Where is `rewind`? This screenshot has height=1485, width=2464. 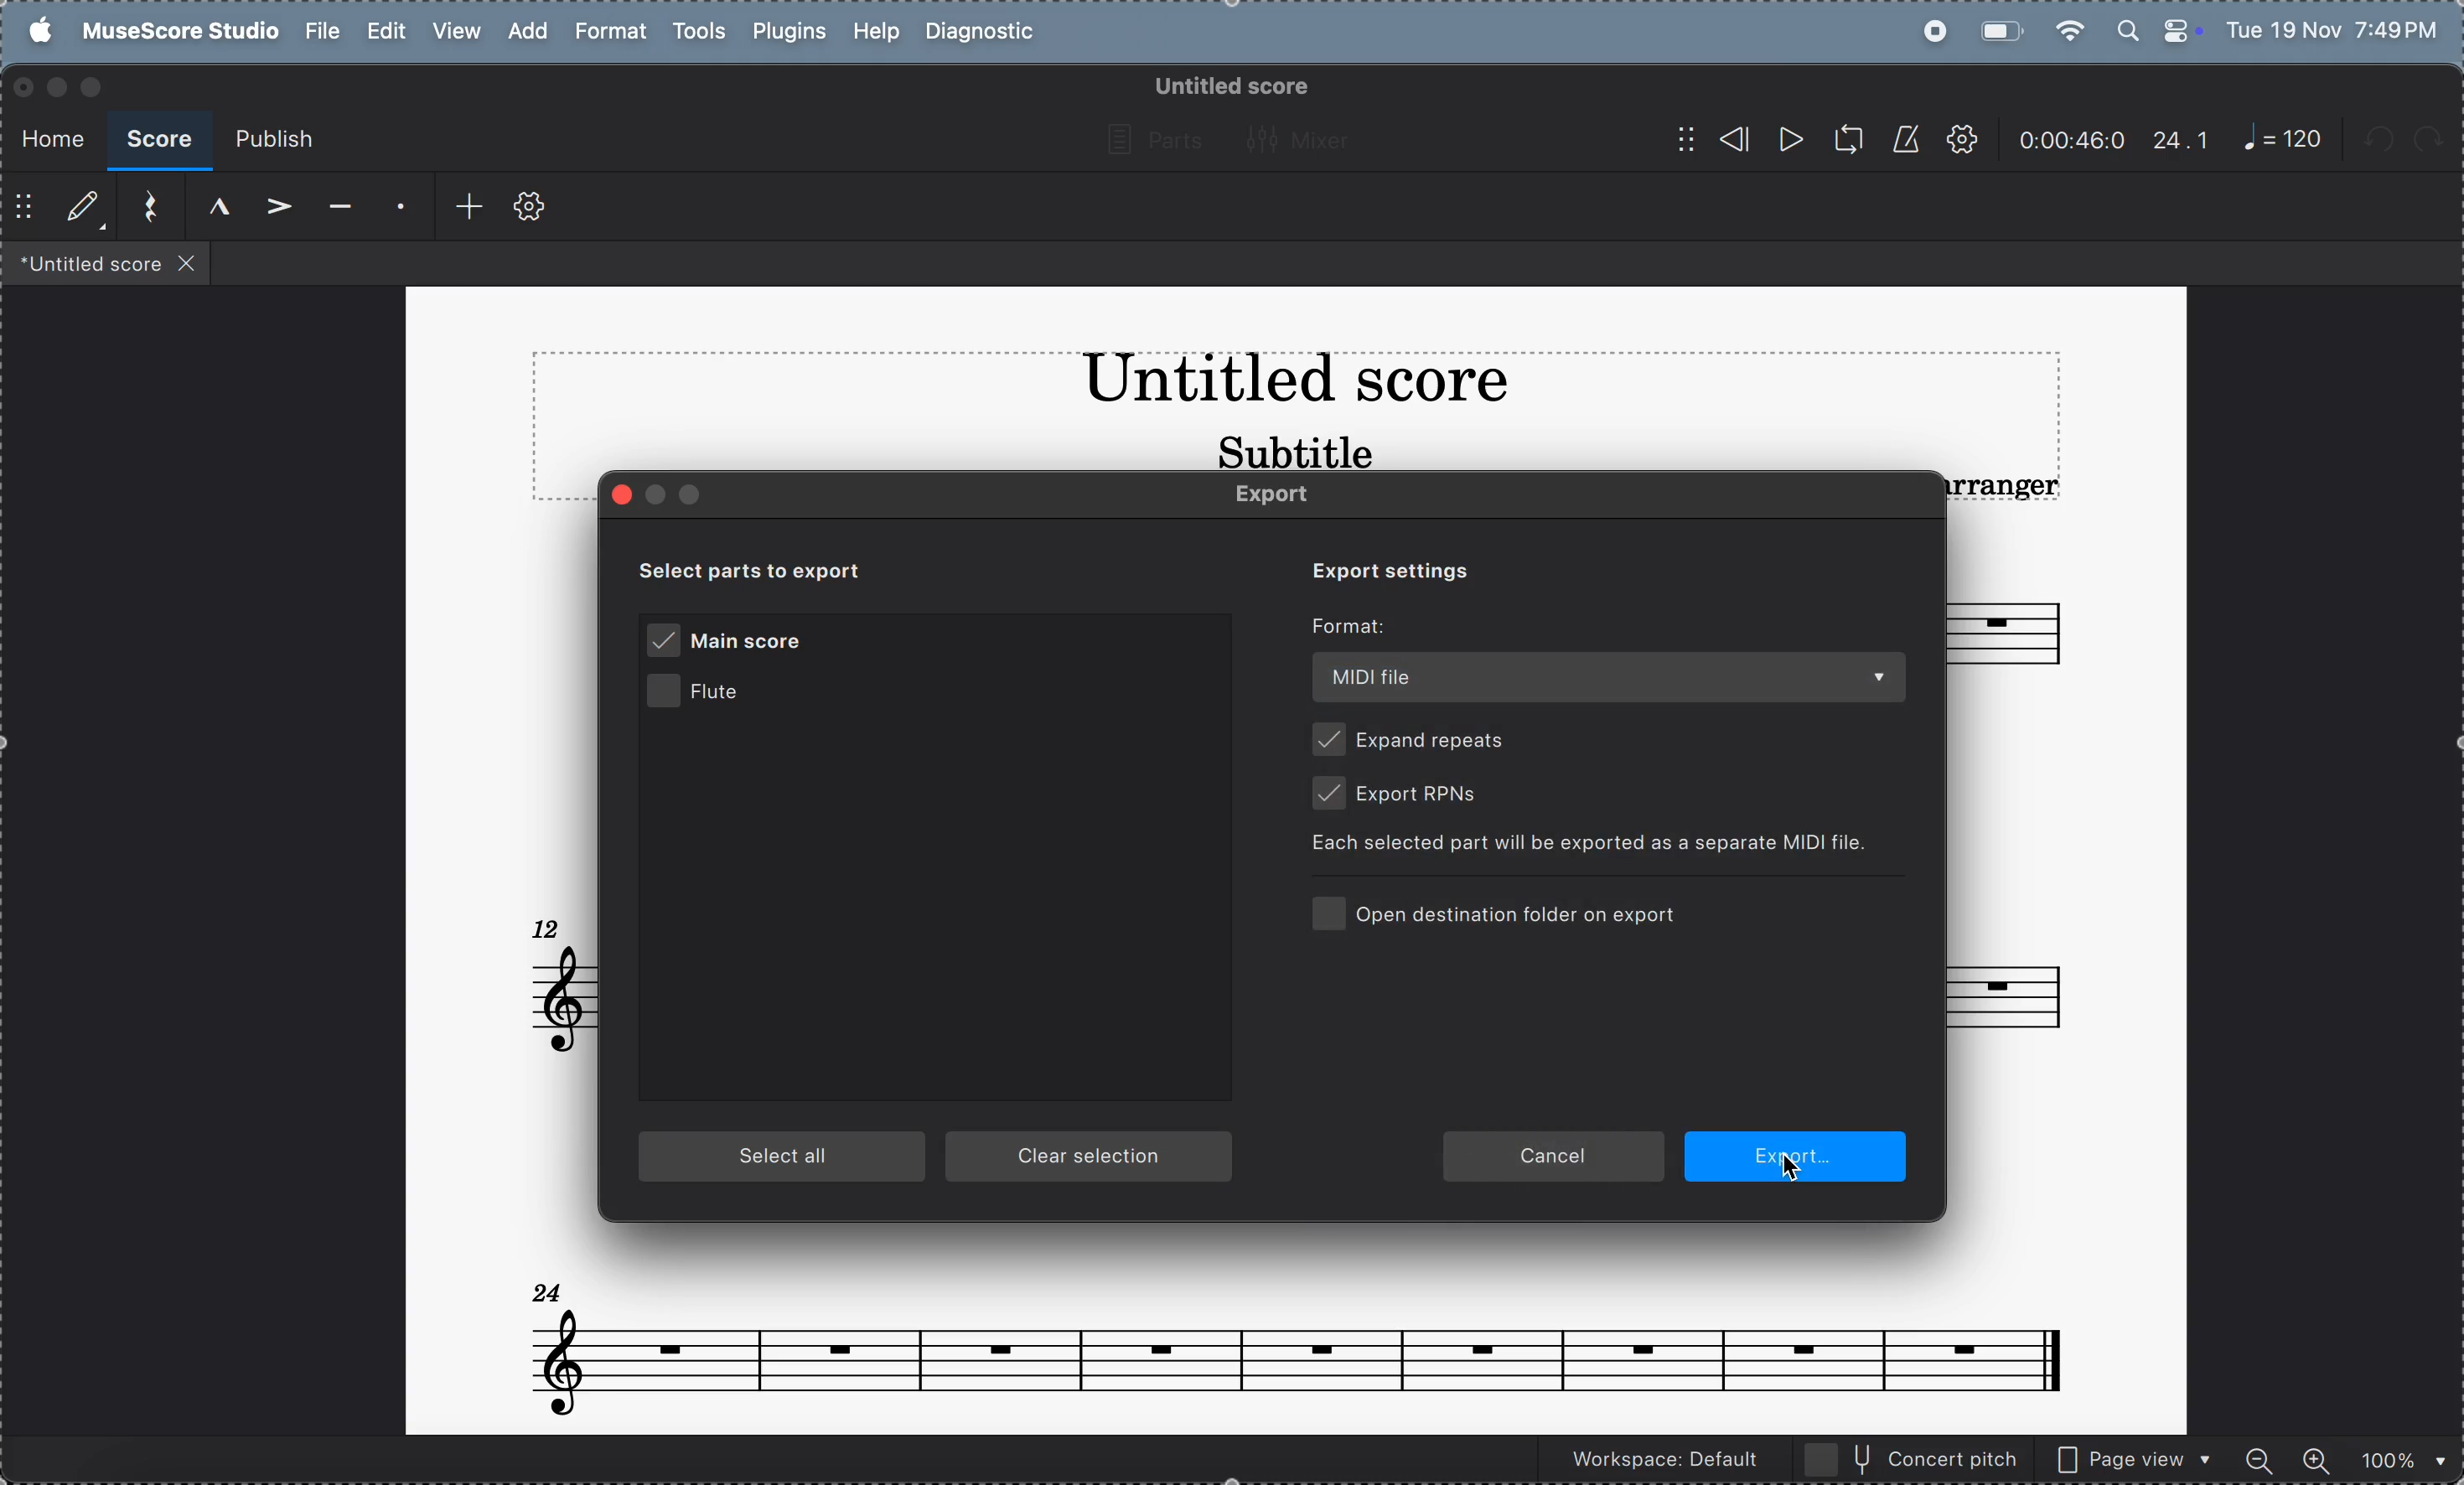 rewind is located at coordinates (1711, 139).